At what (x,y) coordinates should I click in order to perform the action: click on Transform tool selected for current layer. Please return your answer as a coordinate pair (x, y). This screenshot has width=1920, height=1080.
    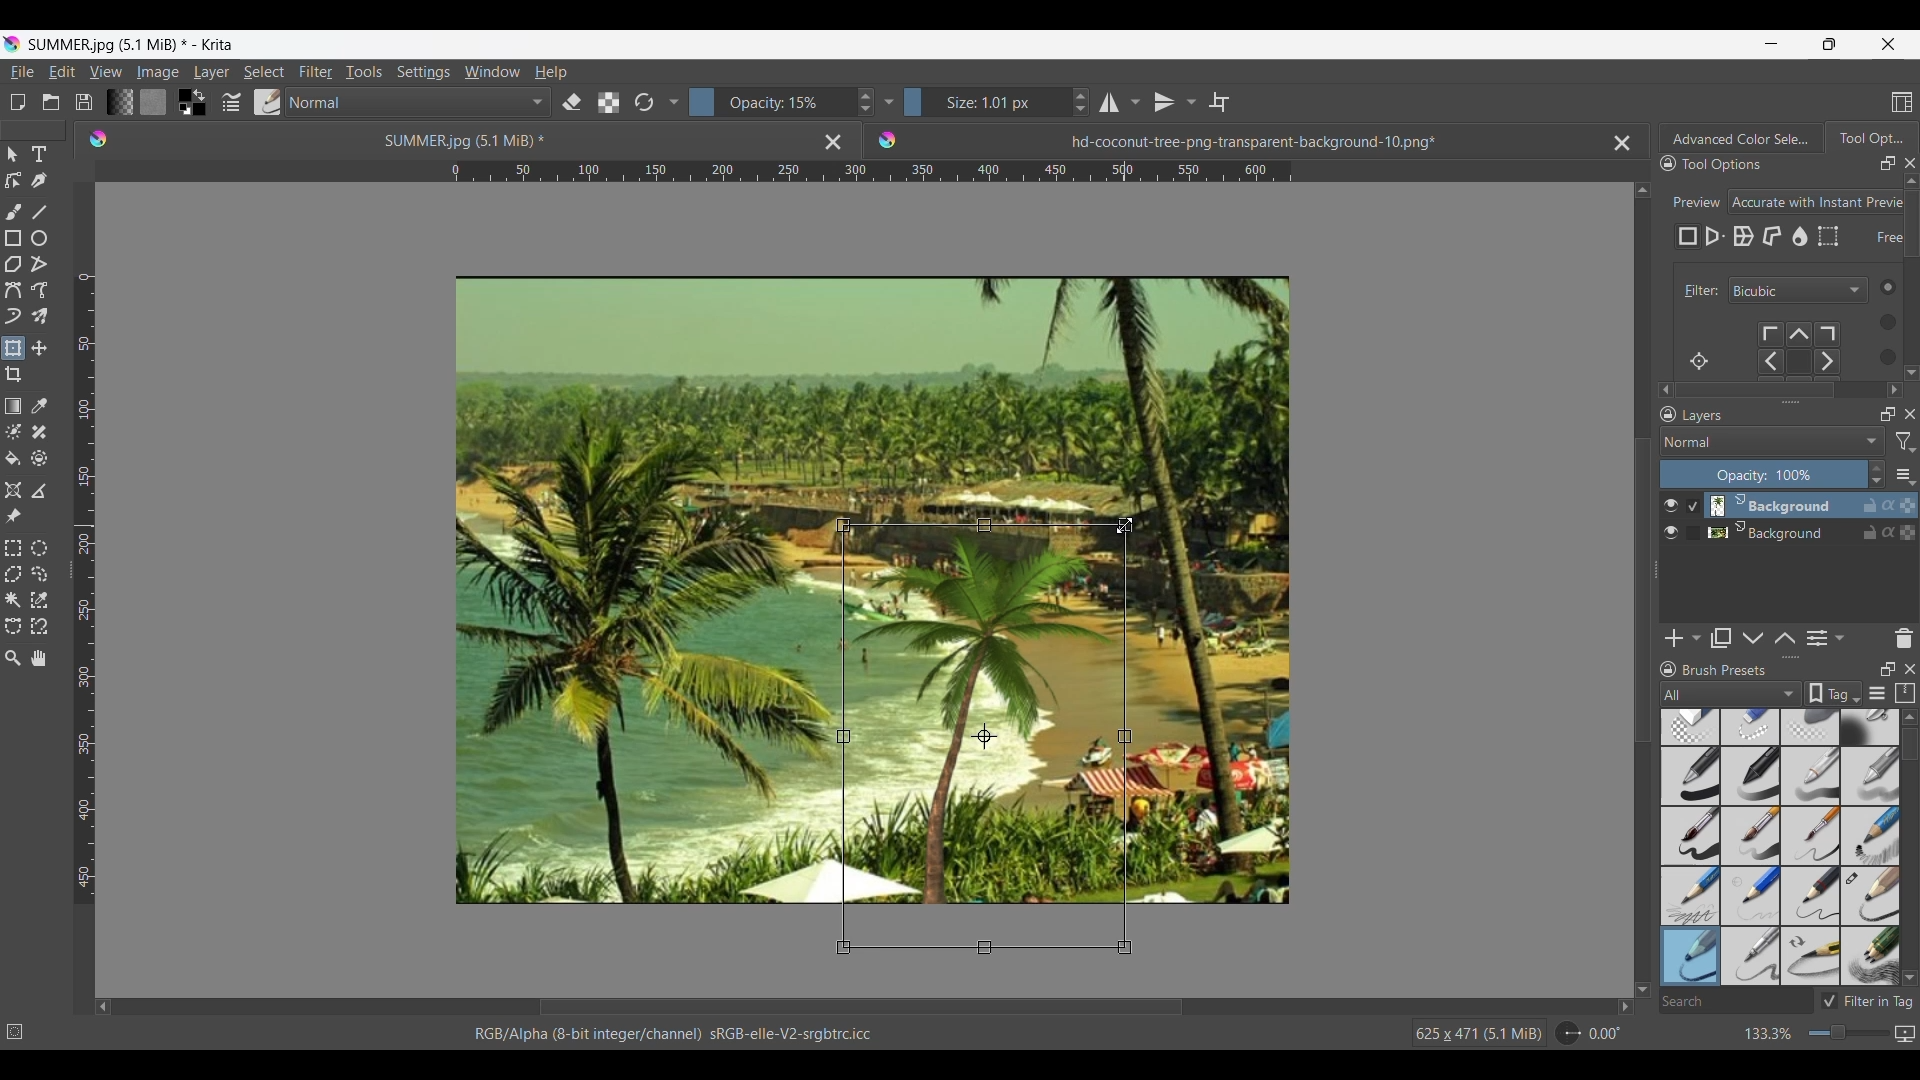
    Looking at the image, I should click on (982, 735).